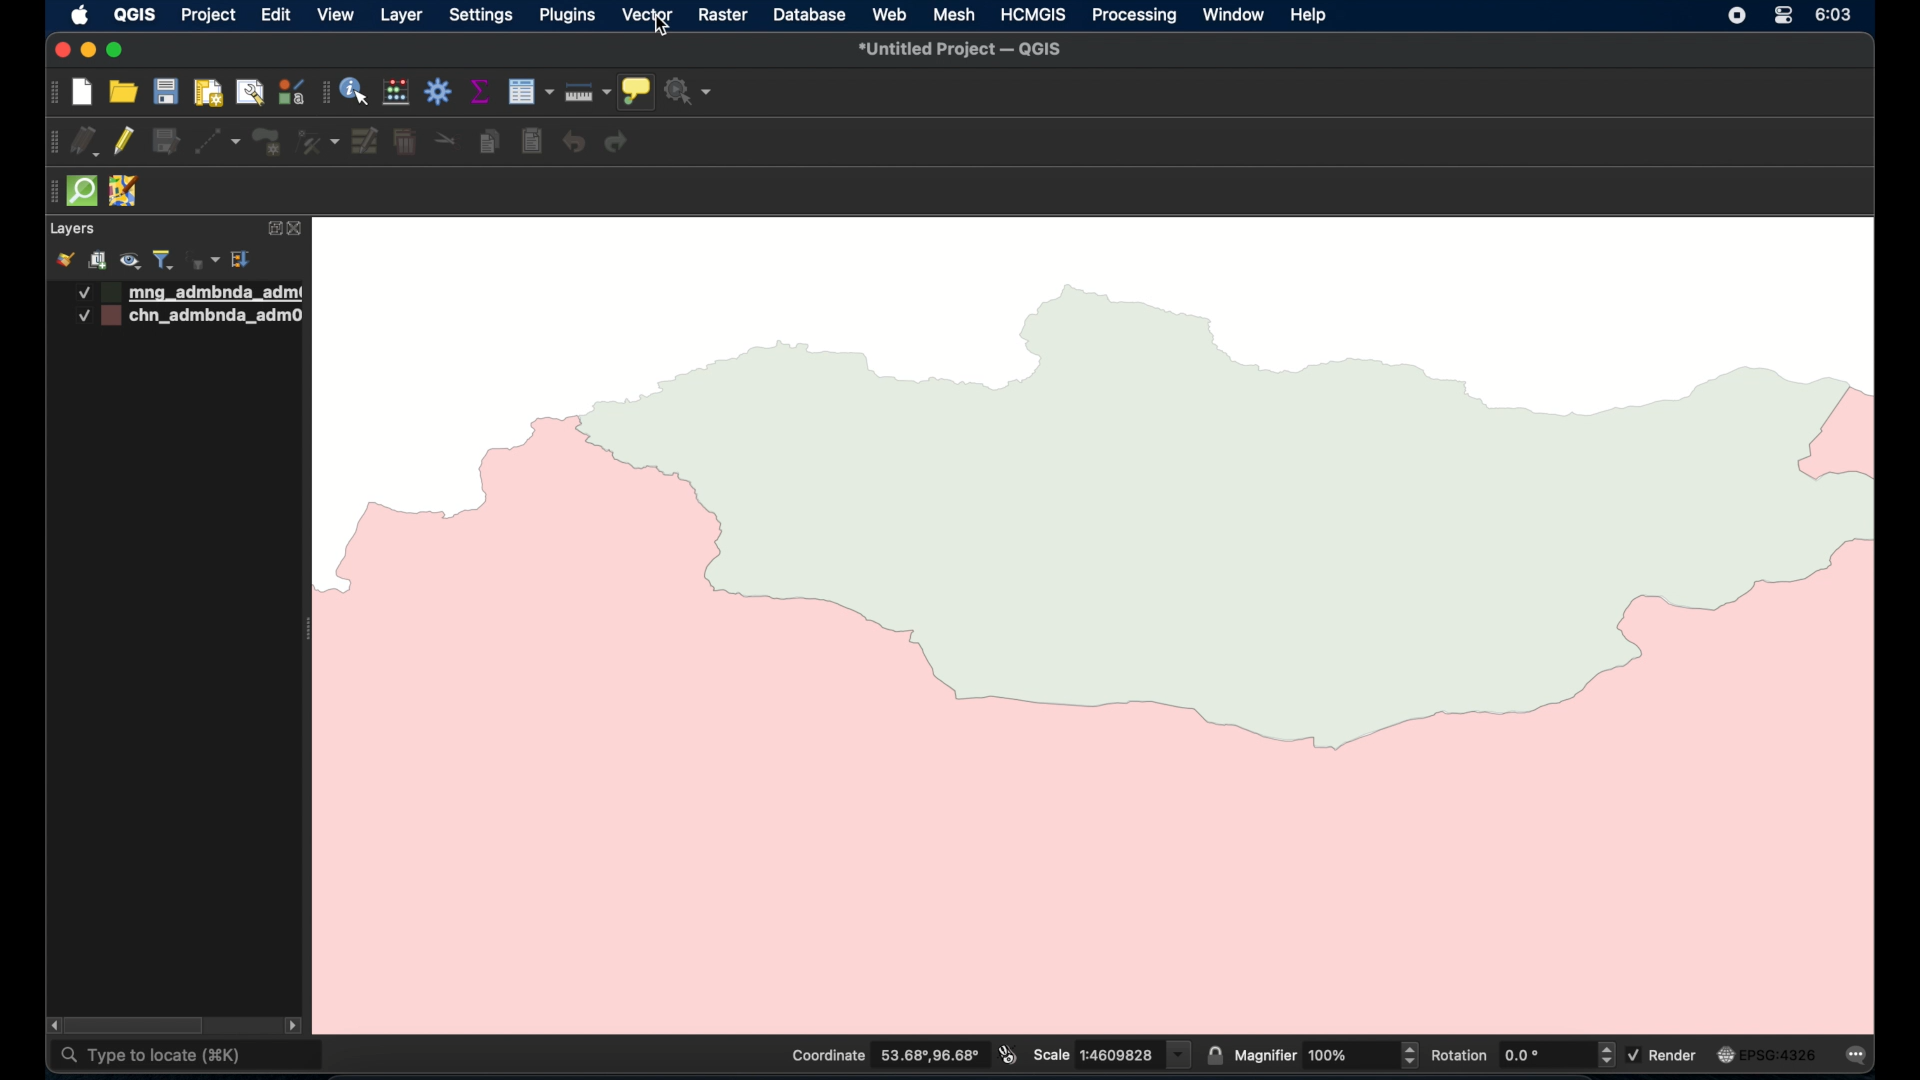 The width and height of the screenshot is (1920, 1080). I want to click on edit, so click(276, 14).